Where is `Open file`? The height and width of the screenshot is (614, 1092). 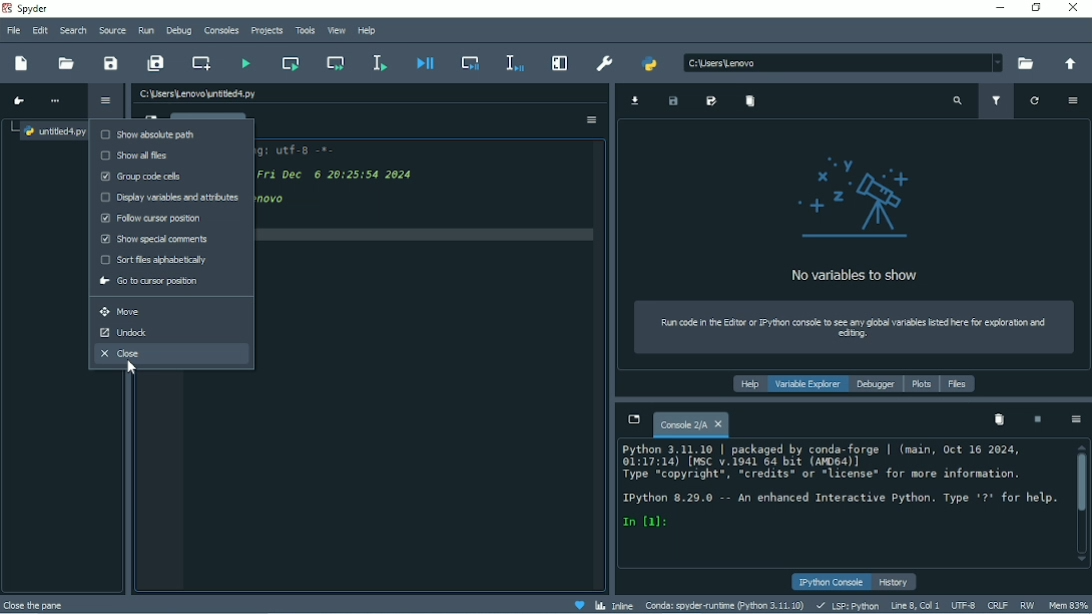 Open file is located at coordinates (66, 64).